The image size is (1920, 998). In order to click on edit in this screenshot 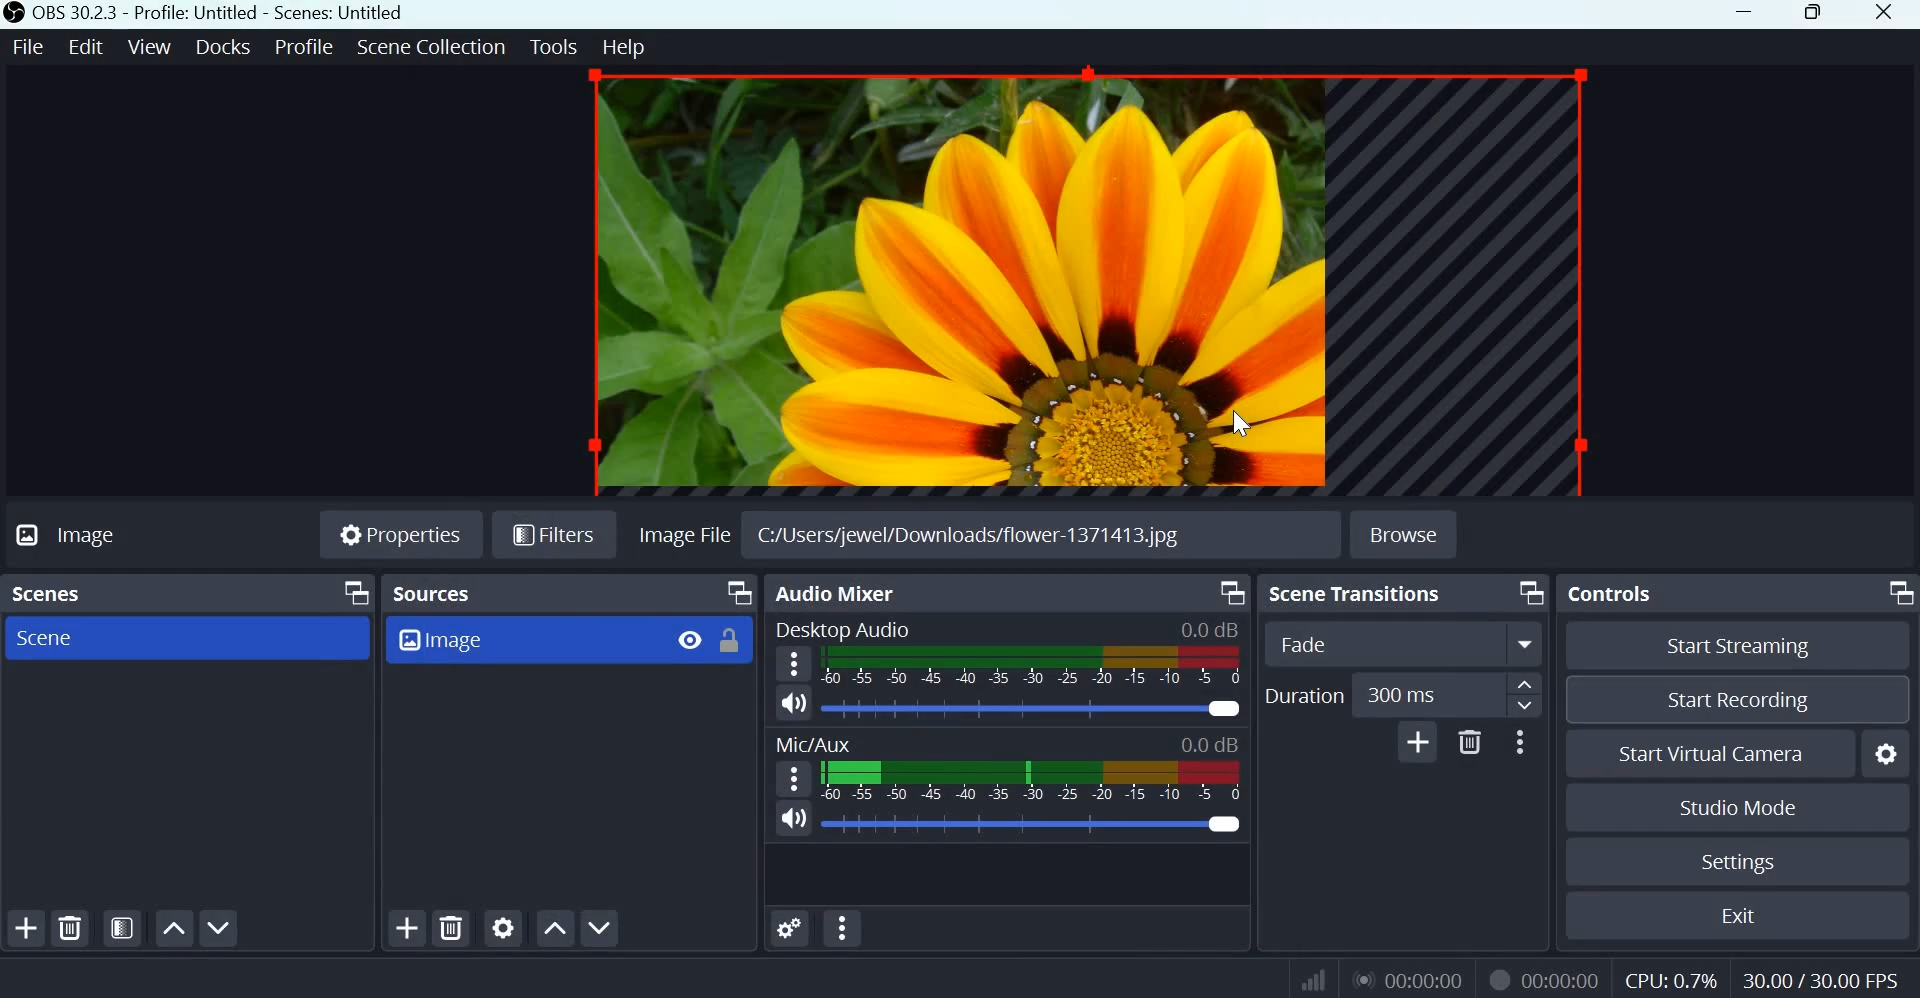, I will do `click(86, 45)`.